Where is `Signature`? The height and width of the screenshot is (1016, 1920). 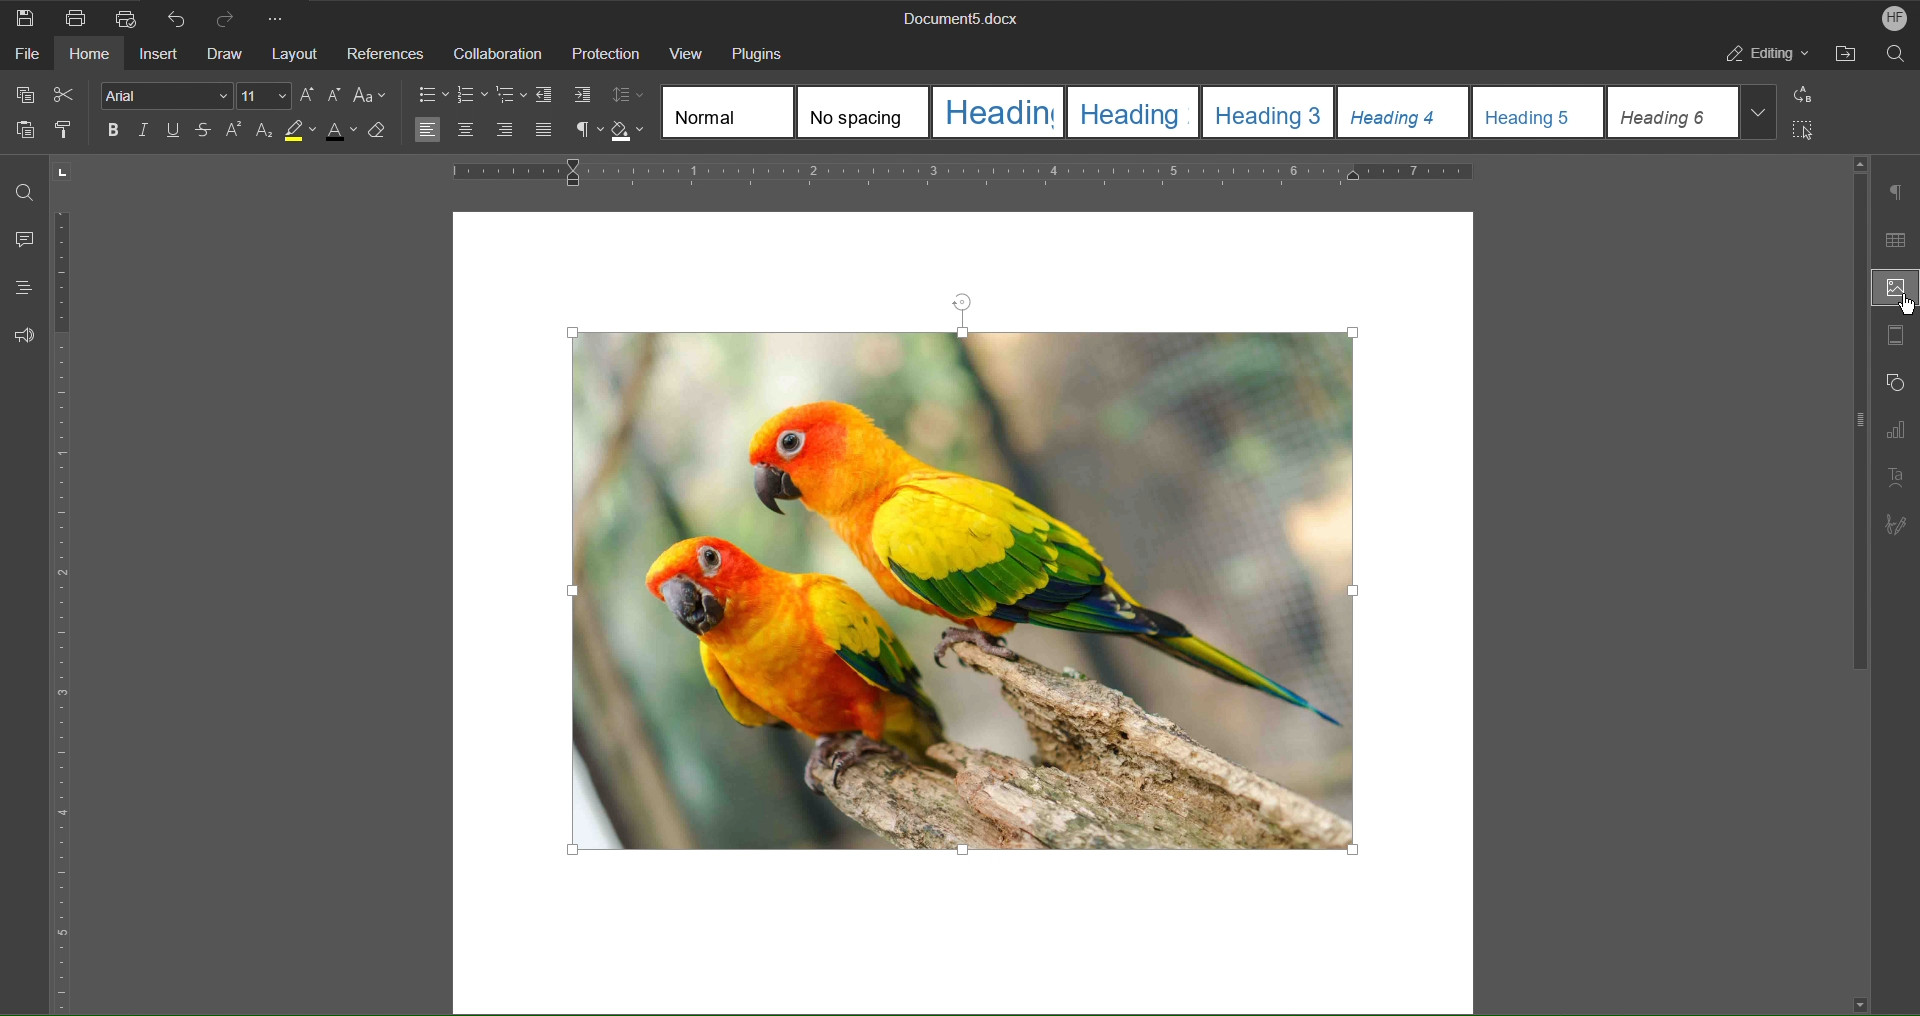
Signature is located at coordinates (1896, 520).